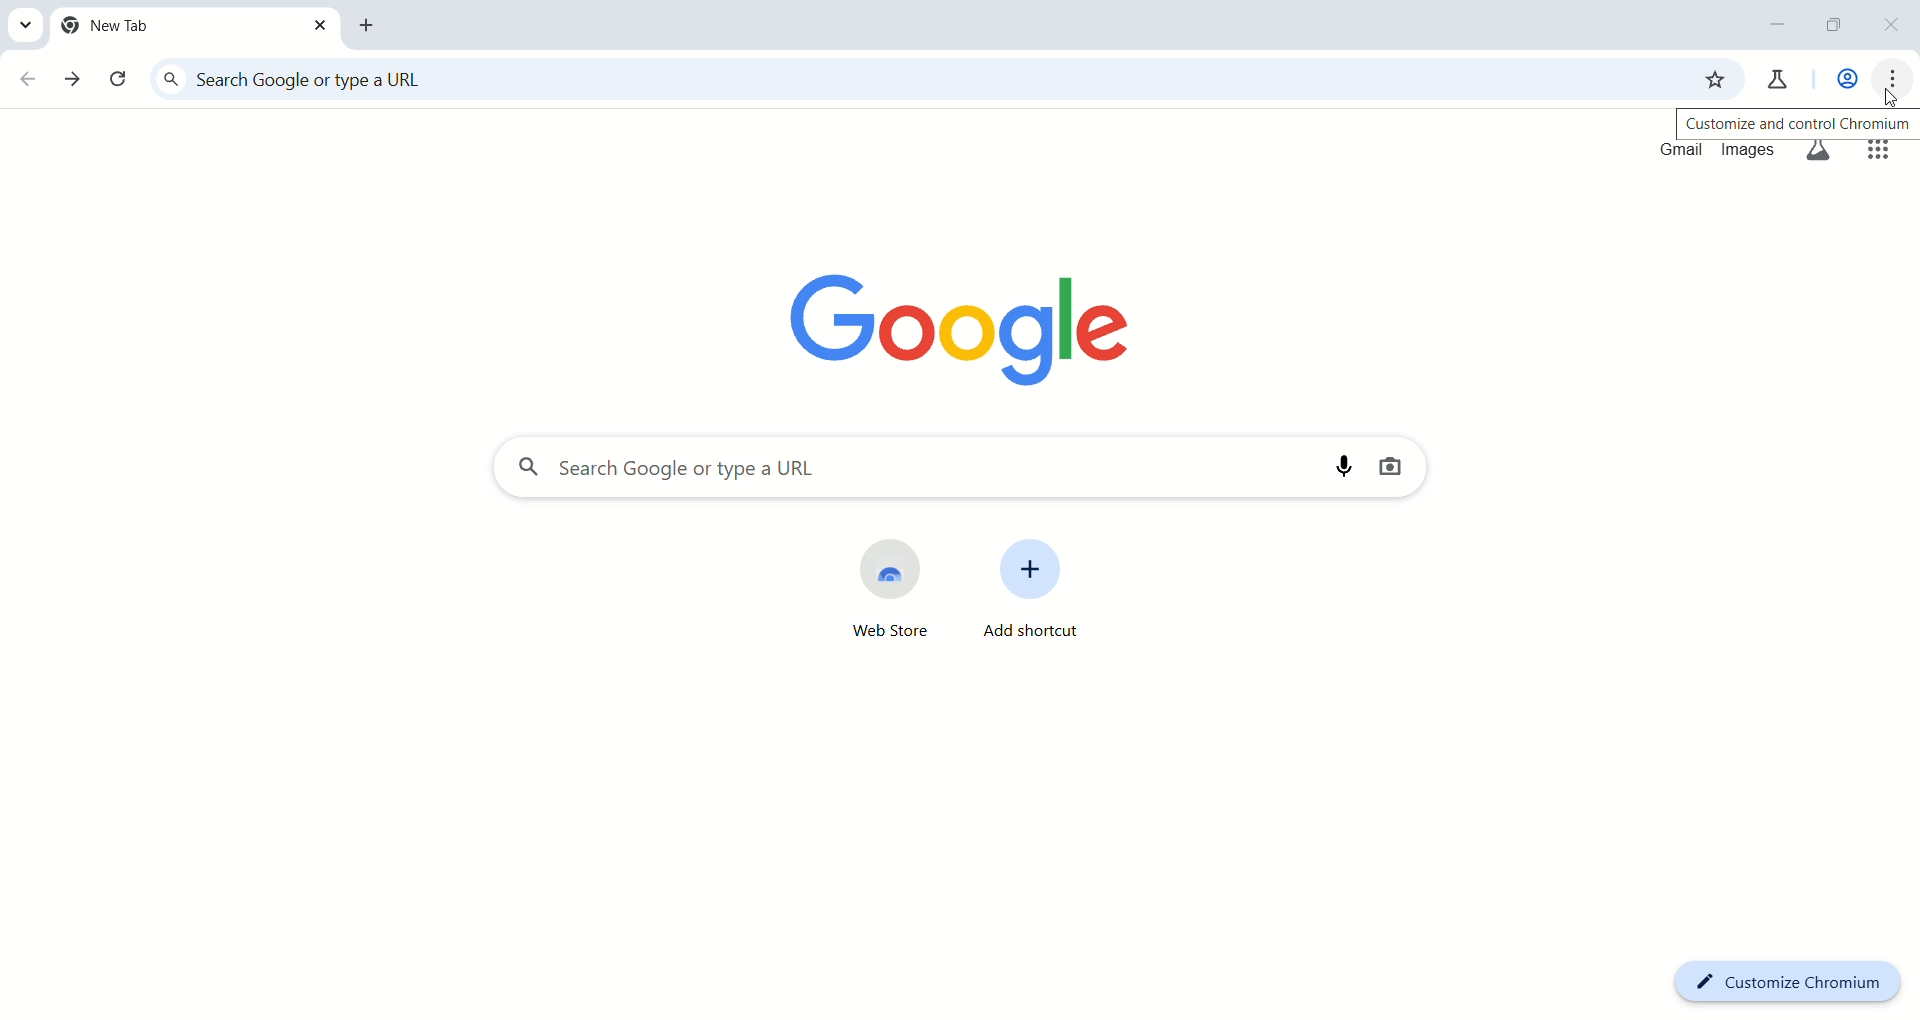 The height and width of the screenshot is (1020, 1920). What do you see at coordinates (1897, 82) in the screenshot?
I see `customize and control brave` at bounding box center [1897, 82].